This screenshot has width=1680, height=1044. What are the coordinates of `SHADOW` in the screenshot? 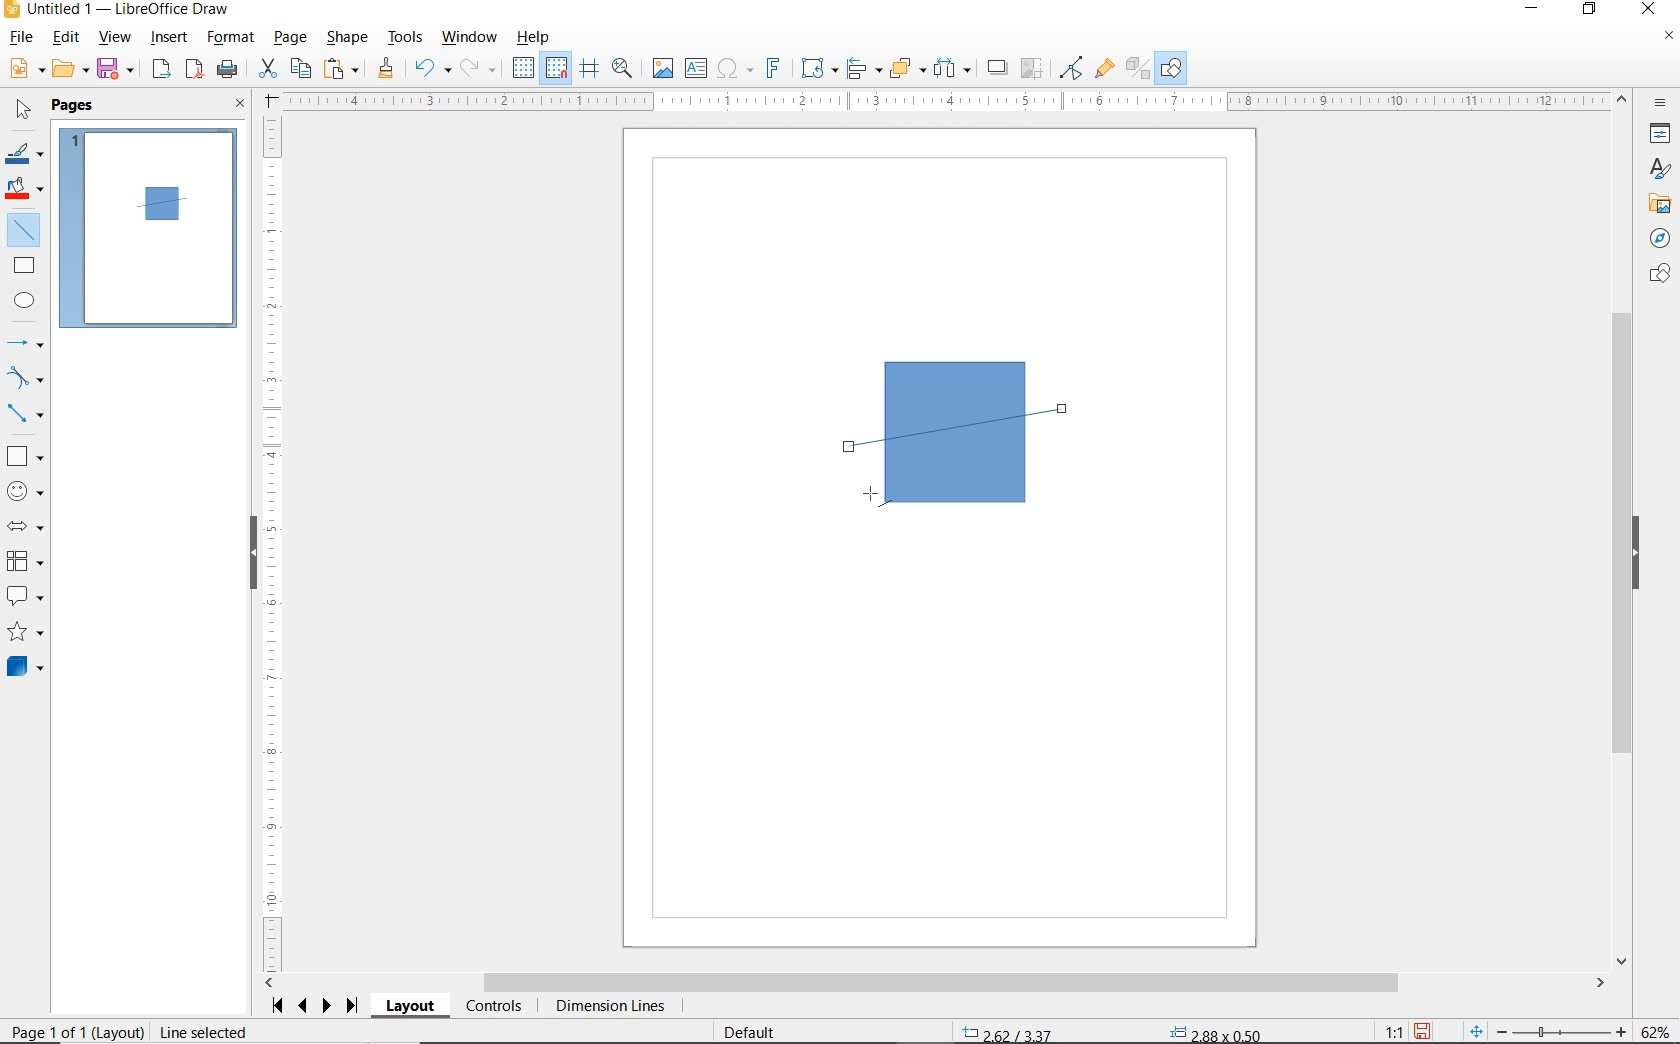 It's located at (998, 68).